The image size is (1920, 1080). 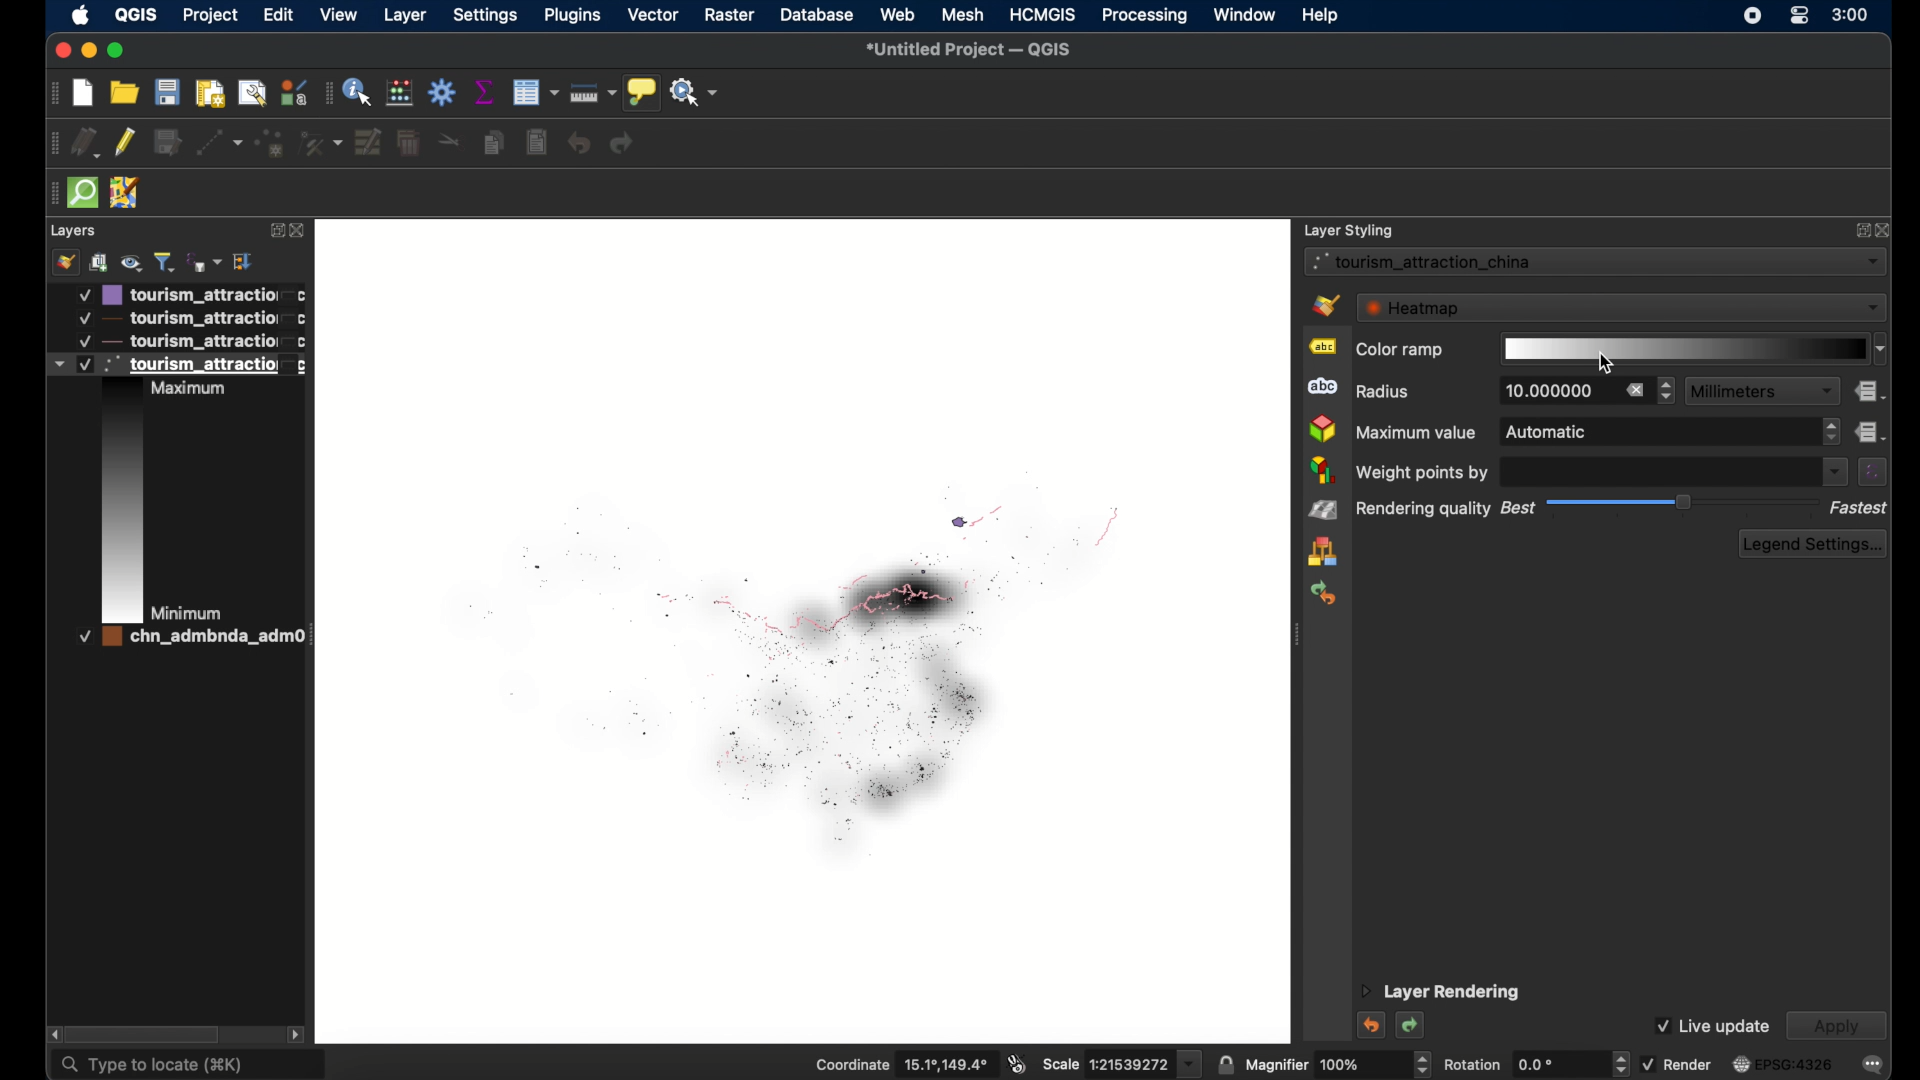 I want to click on QGIS, so click(x=135, y=15).